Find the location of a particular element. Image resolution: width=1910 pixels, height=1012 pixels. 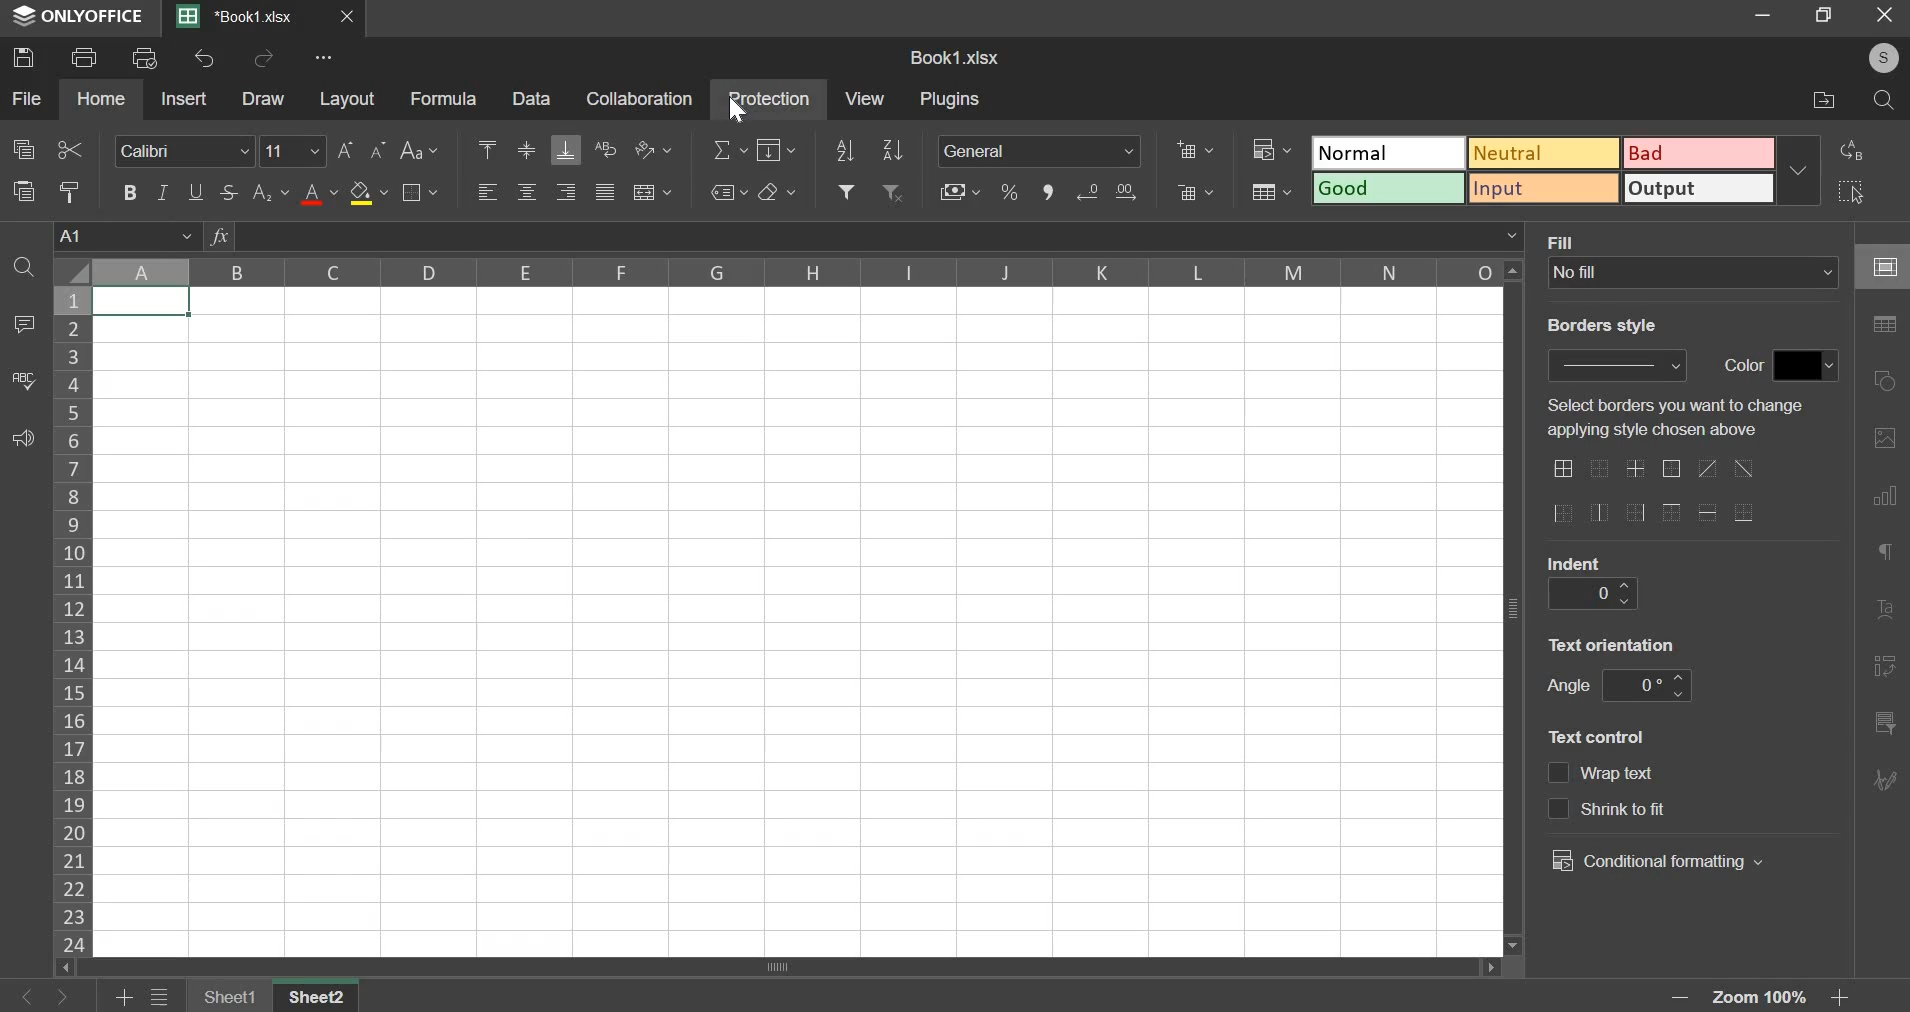

strikethrough is located at coordinates (228, 193).